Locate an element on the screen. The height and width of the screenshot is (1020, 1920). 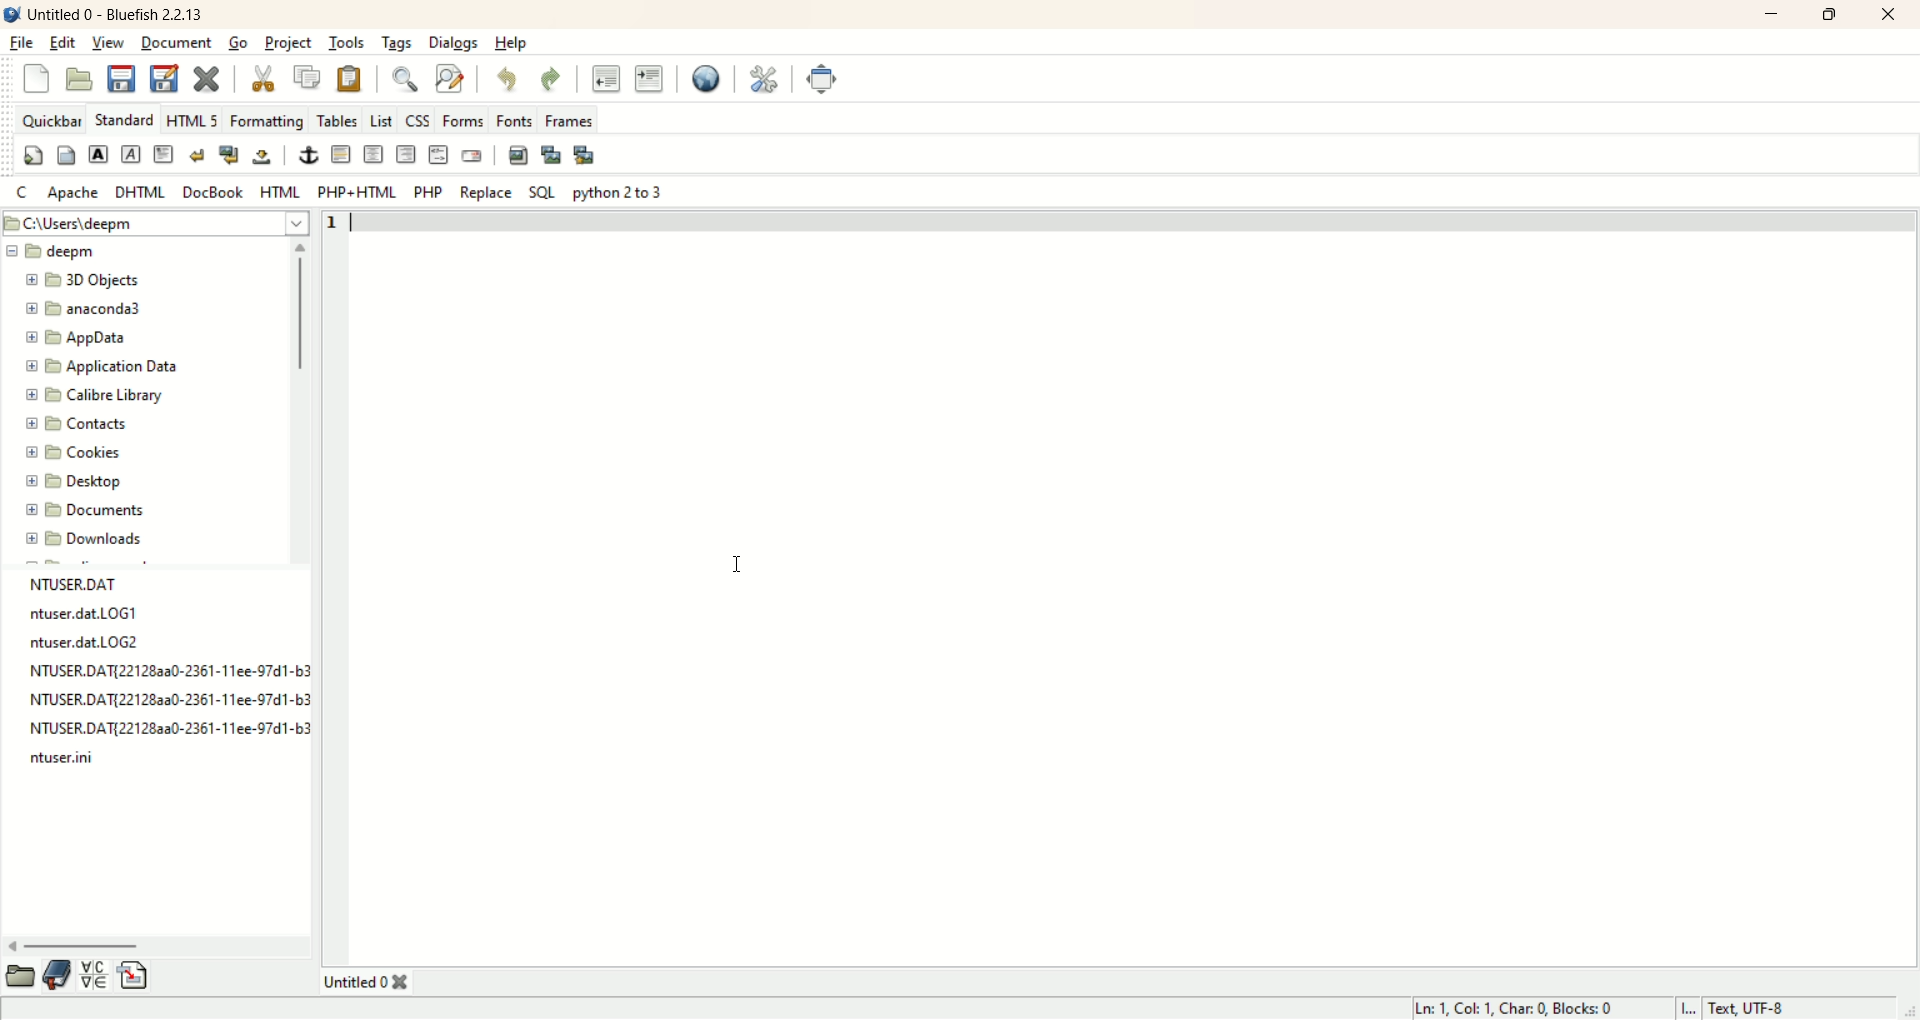
view is located at coordinates (107, 44).